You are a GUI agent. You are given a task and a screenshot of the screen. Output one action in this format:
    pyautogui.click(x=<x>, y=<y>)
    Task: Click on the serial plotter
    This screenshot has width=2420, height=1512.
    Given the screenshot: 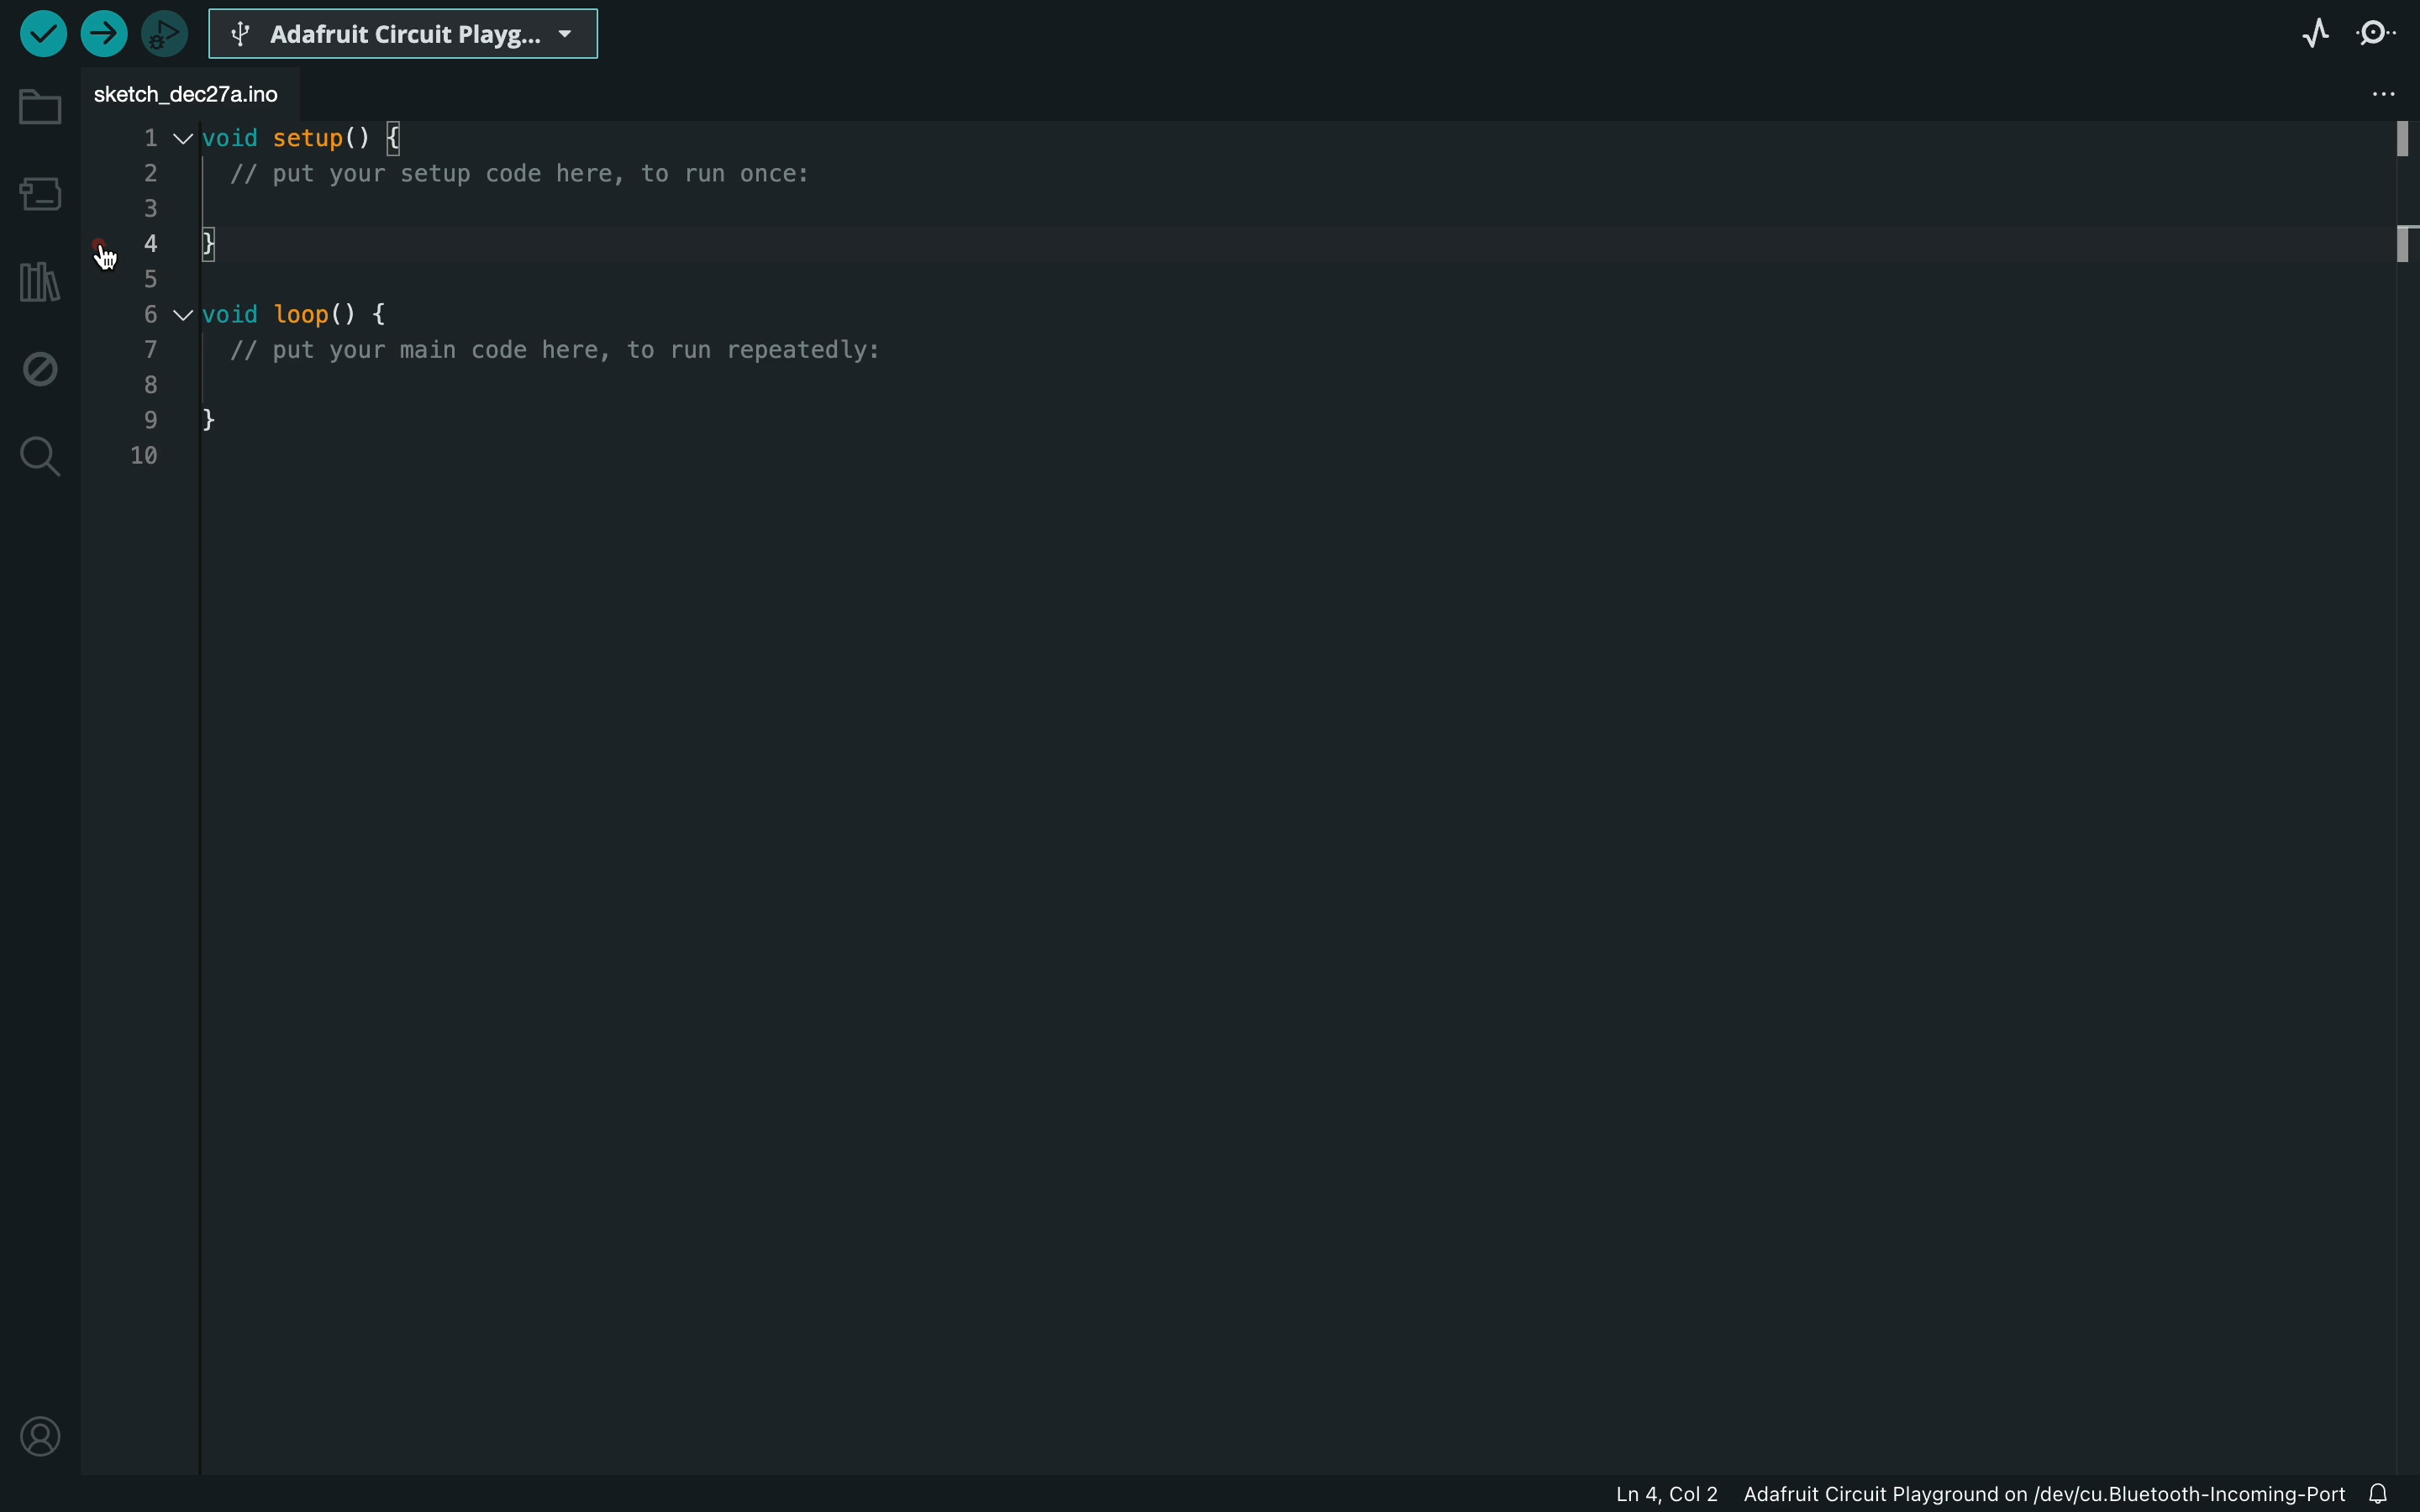 What is the action you would take?
    pyautogui.click(x=2316, y=38)
    